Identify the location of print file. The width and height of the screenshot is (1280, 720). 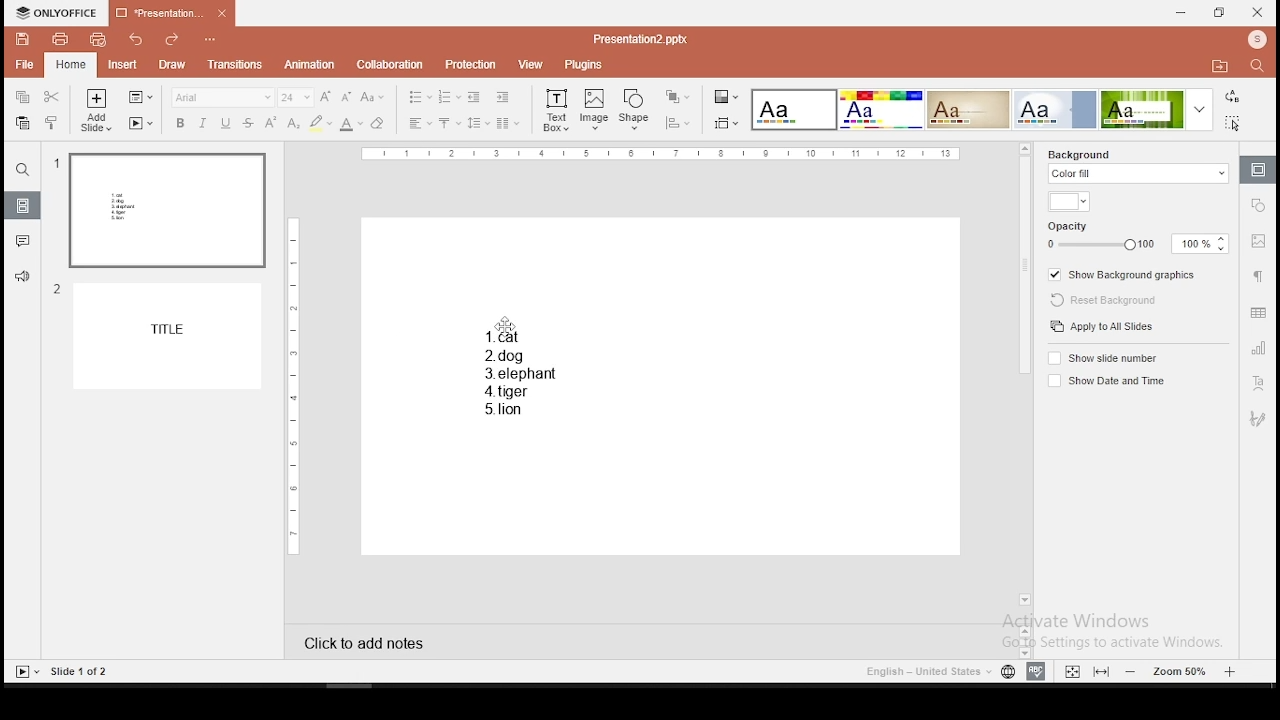
(57, 39).